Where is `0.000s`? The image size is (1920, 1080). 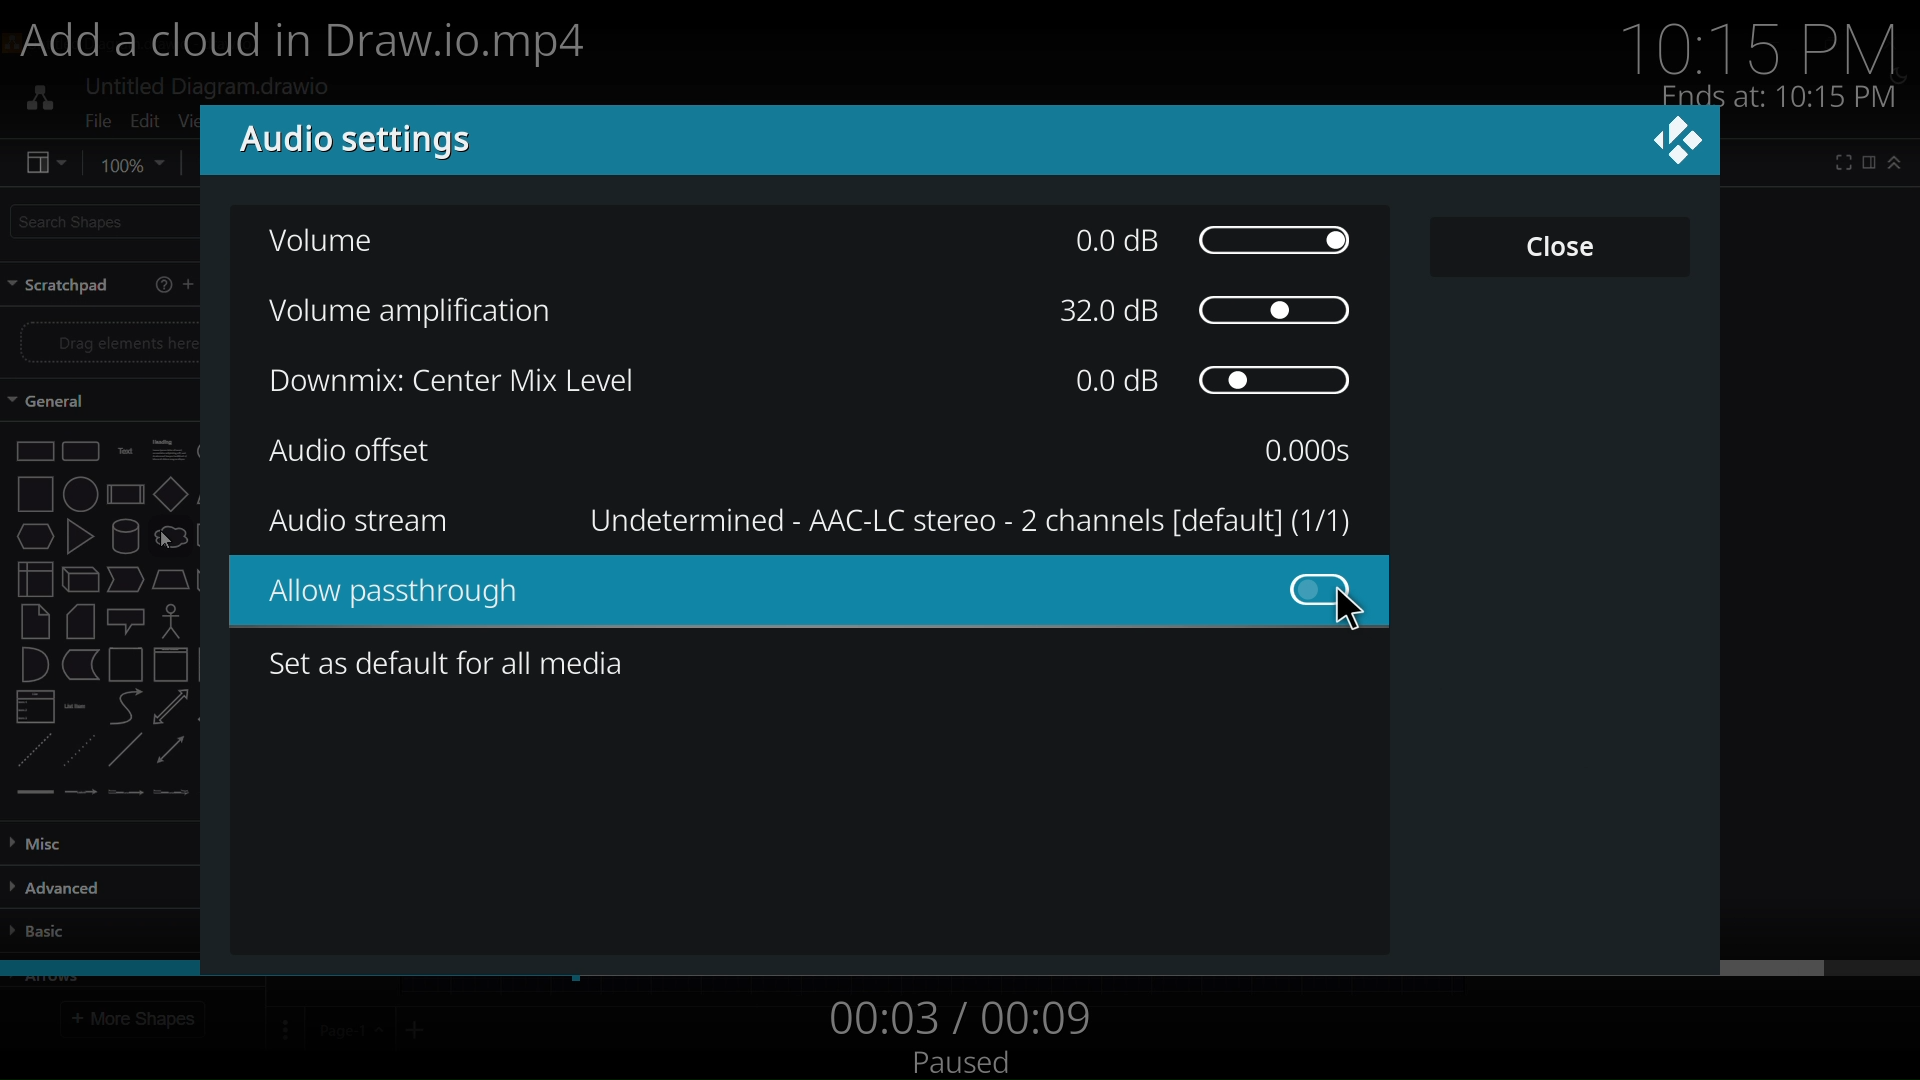
0.000s is located at coordinates (1302, 453).